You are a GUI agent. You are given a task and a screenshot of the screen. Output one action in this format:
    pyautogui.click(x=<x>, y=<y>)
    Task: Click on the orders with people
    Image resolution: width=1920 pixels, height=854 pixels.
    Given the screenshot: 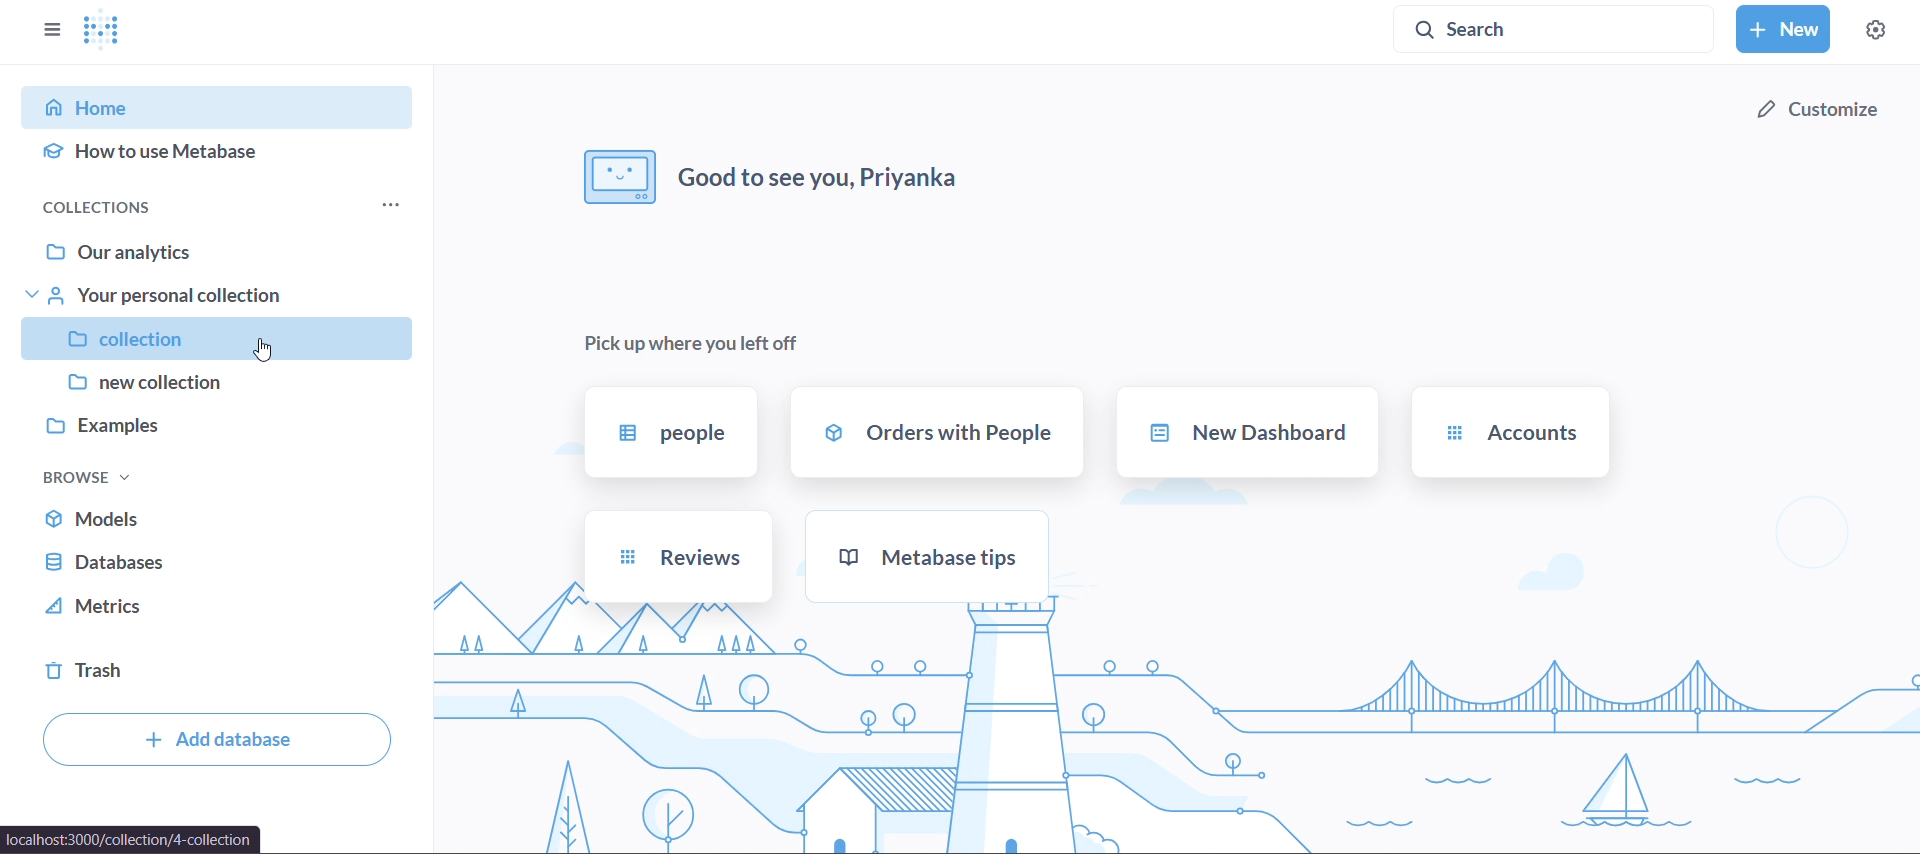 What is the action you would take?
    pyautogui.click(x=943, y=431)
    